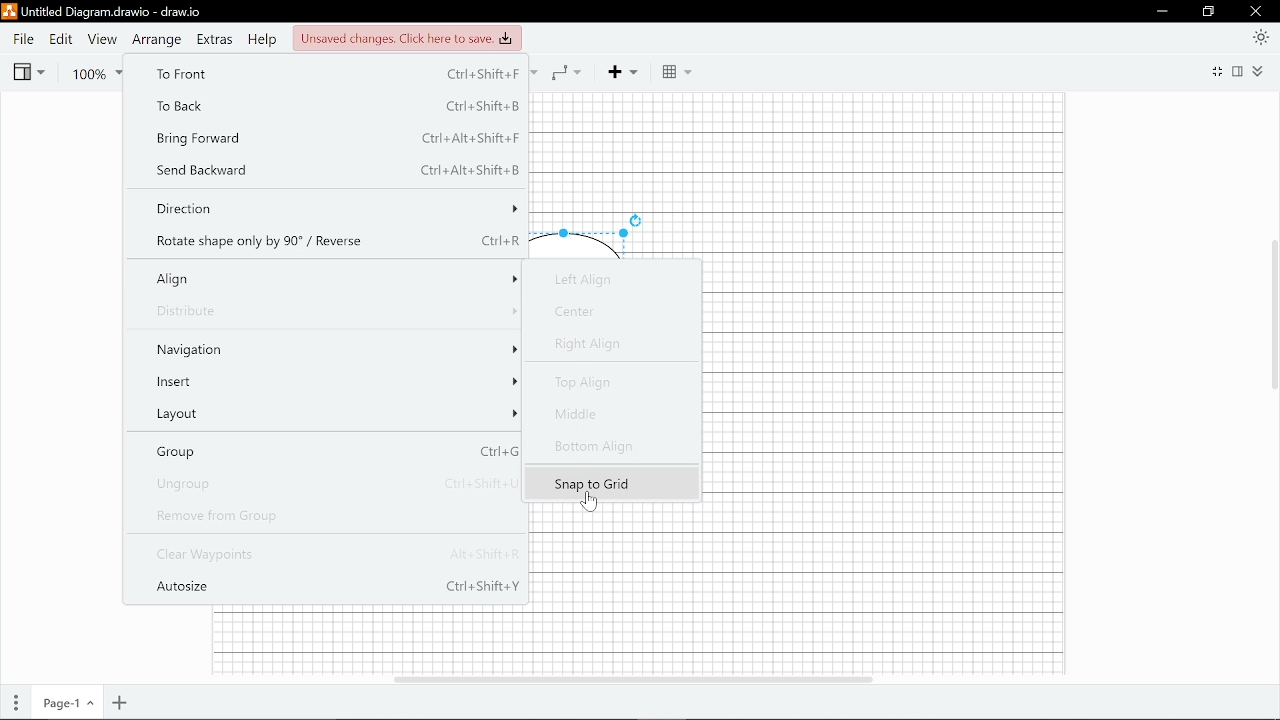 This screenshot has width=1280, height=720. What do you see at coordinates (609, 313) in the screenshot?
I see `Center` at bounding box center [609, 313].